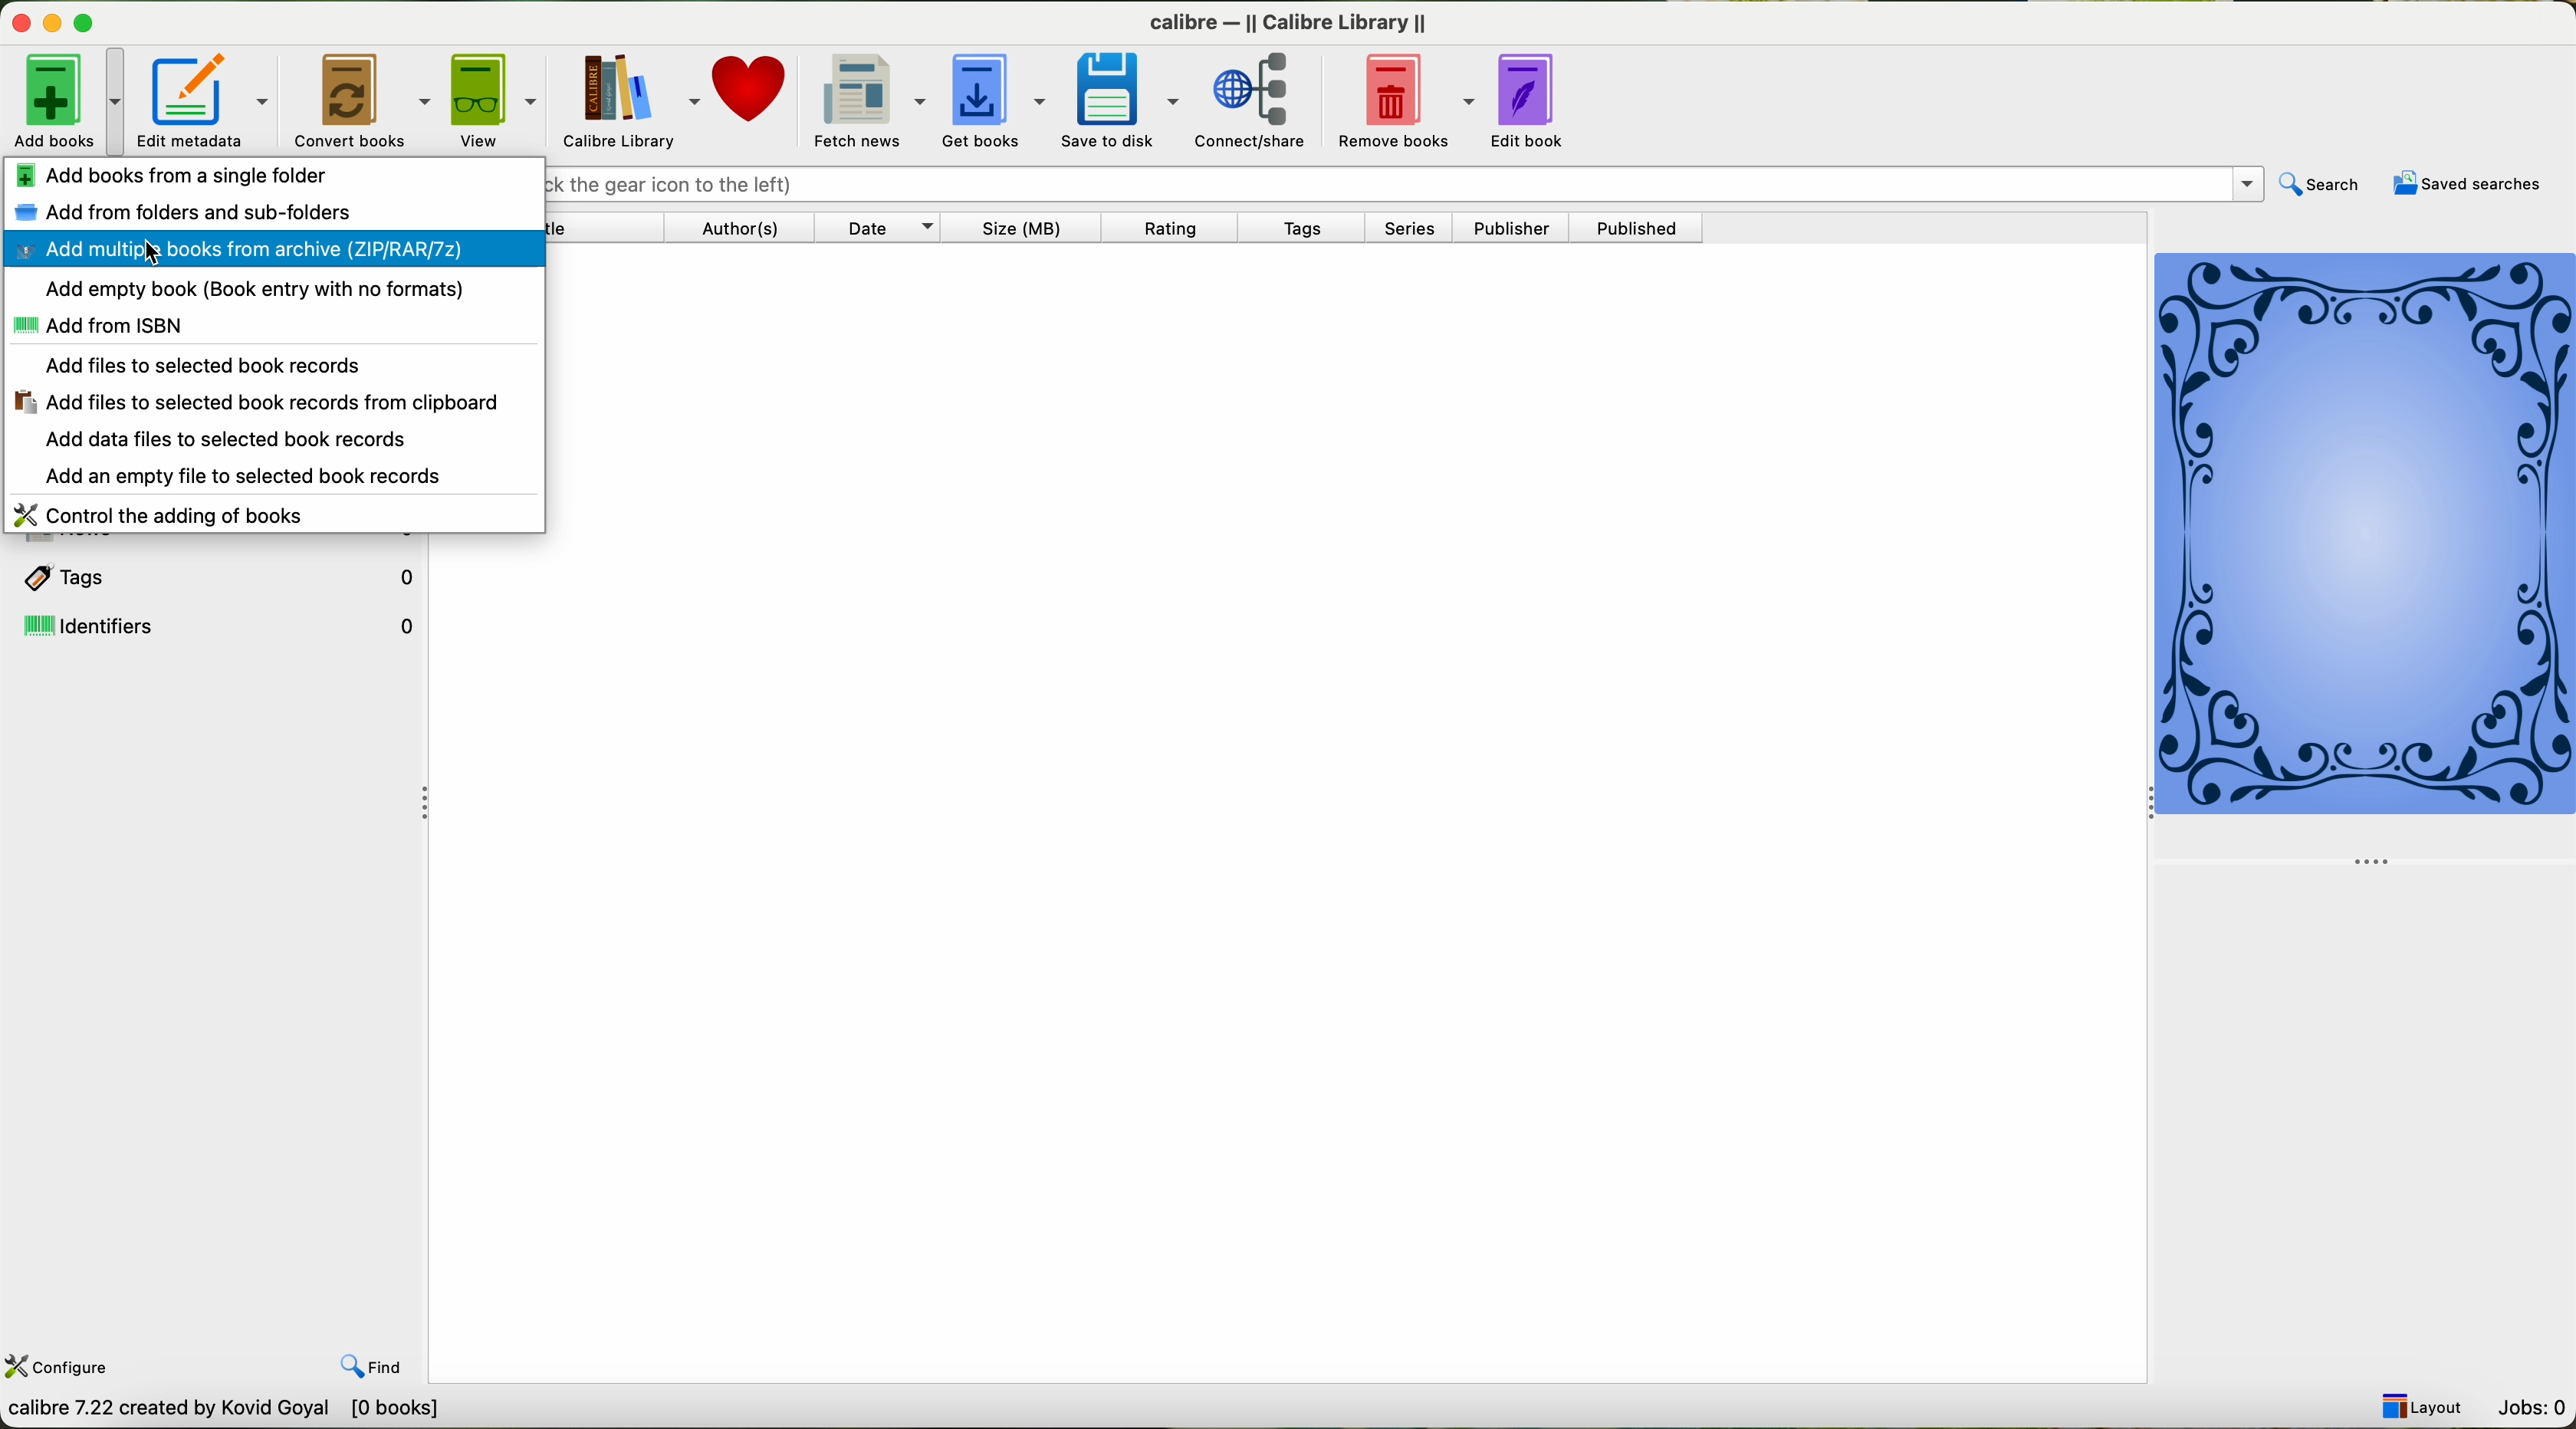 The width and height of the screenshot is (2576, 1429). Describe the element at coordinates (48, 24) in the screenshot. I see `minimize` at that location.